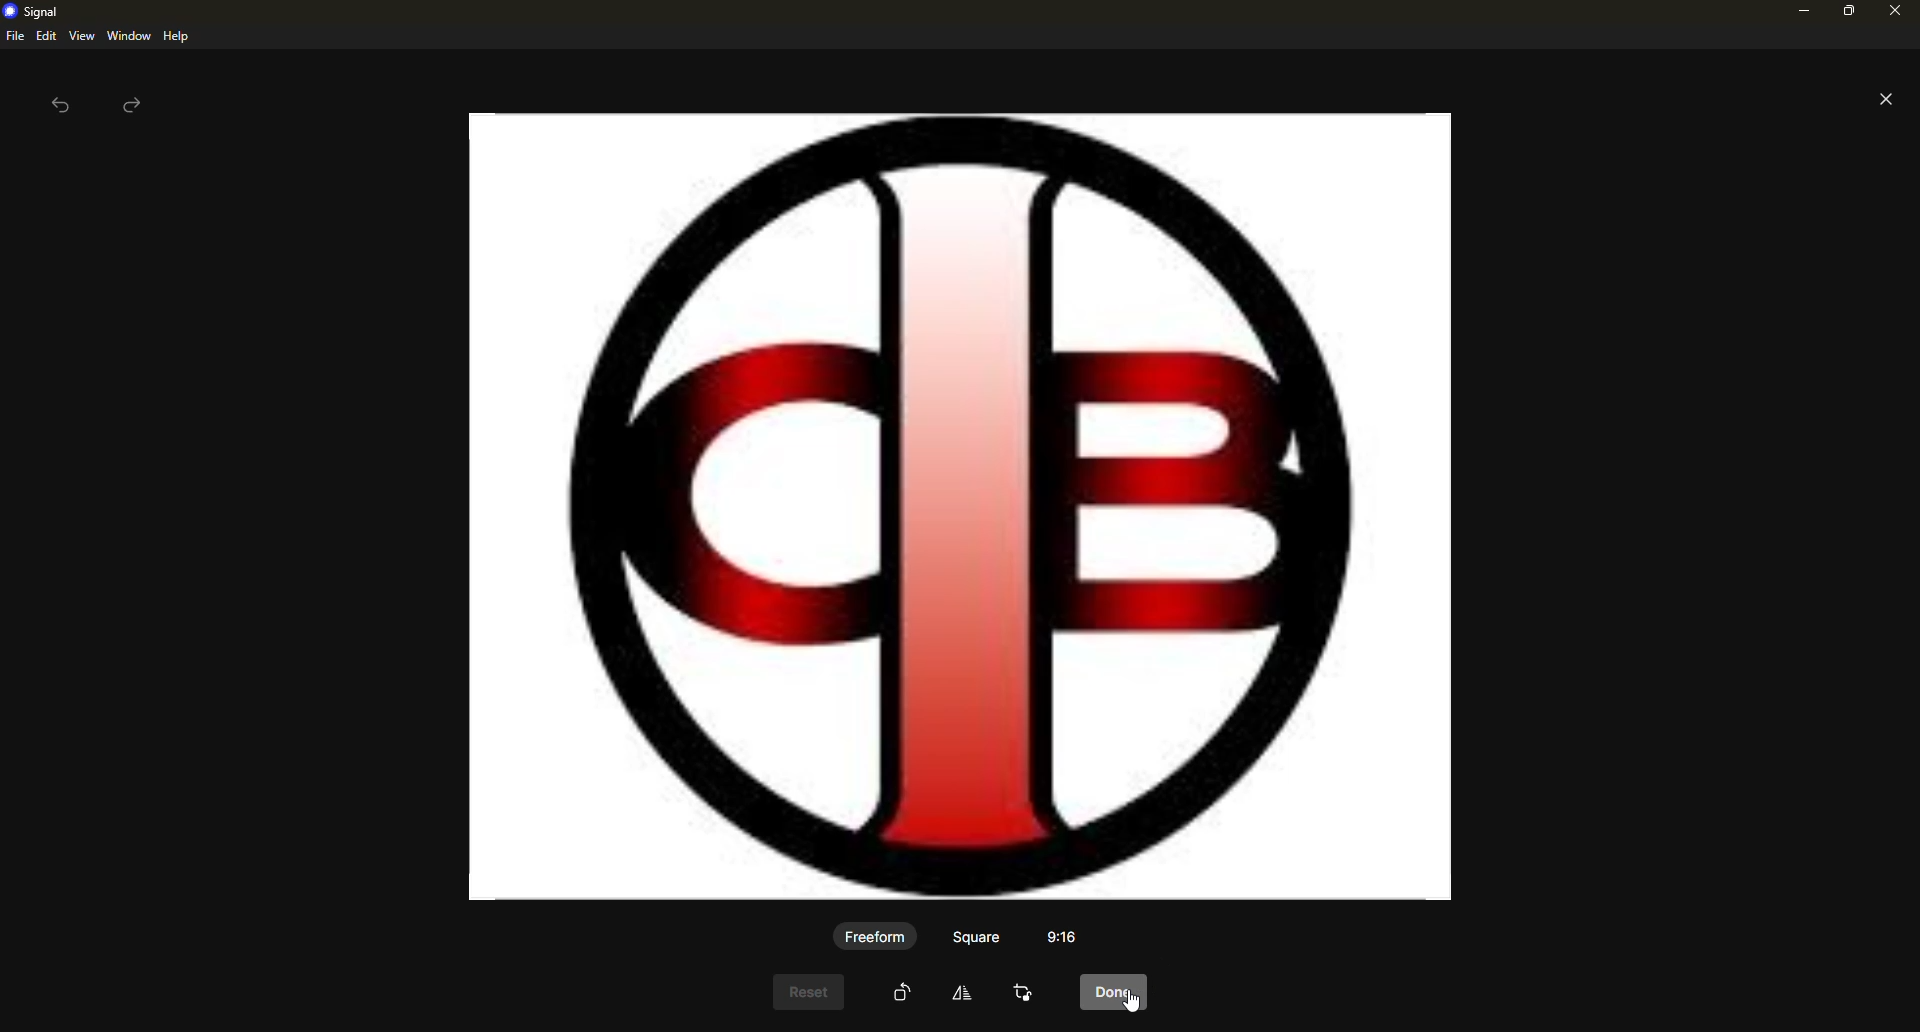 The height and width of the screenshot is (1032, 1920). What do you see at coordinates (1069, 938) in the screenshot?
I see `aspect ratio` at bounding box center [1069, 938].